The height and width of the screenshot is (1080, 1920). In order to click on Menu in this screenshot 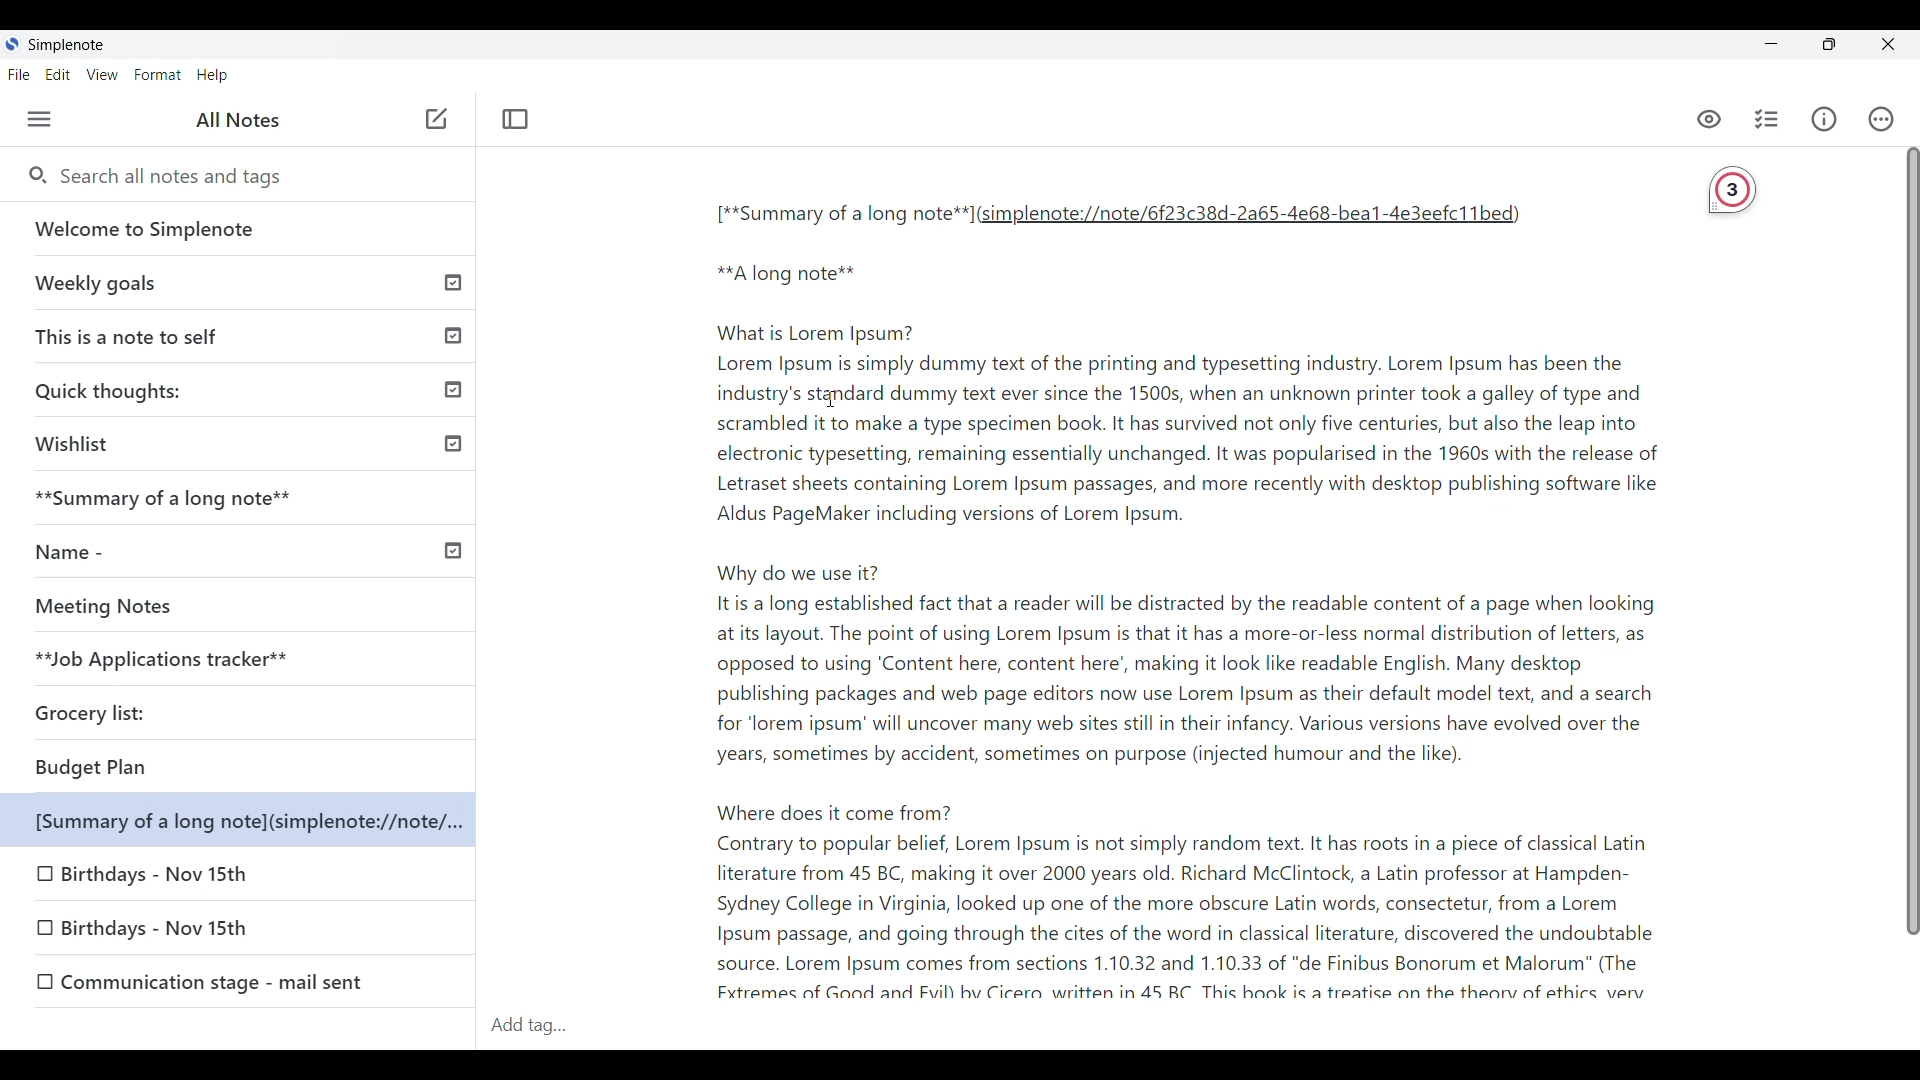, I will do `click(40, 119)`.